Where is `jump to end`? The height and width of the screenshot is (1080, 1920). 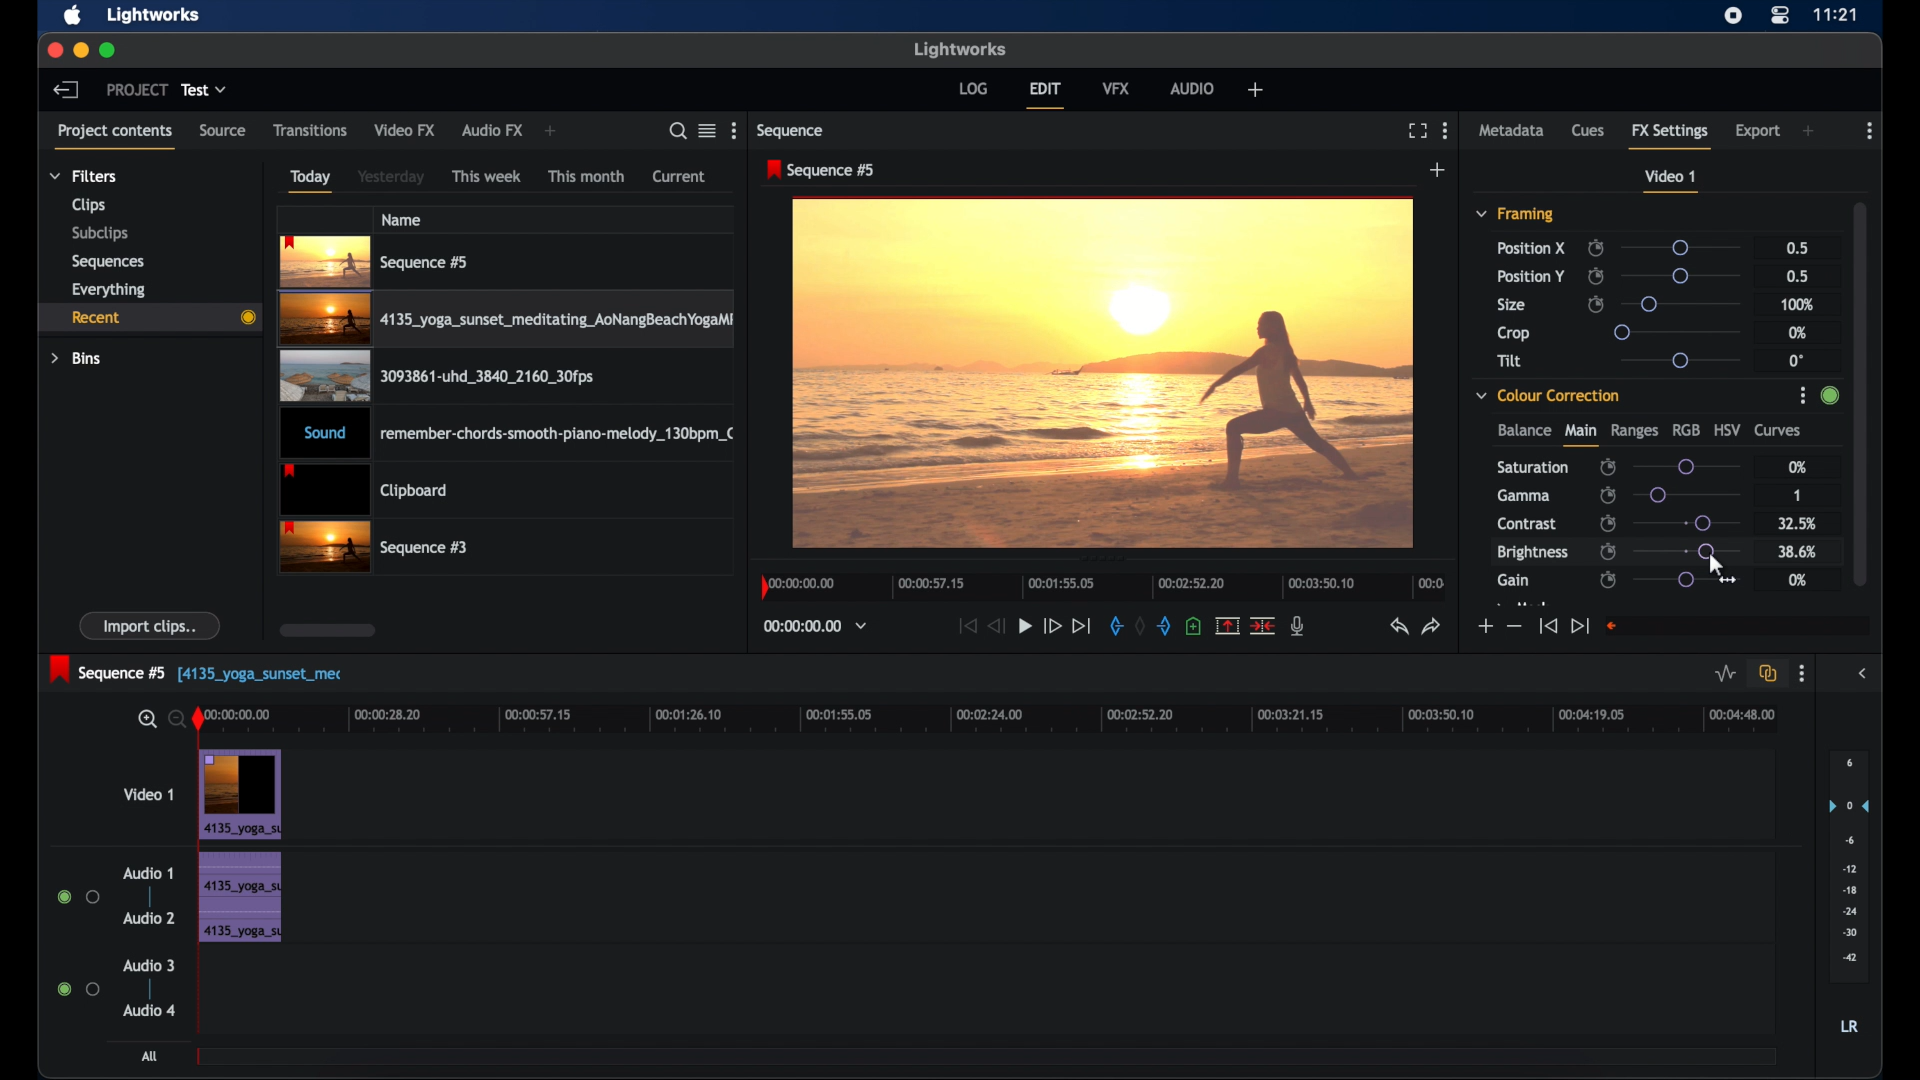
jump to end is located at coordinates (1579, 626).